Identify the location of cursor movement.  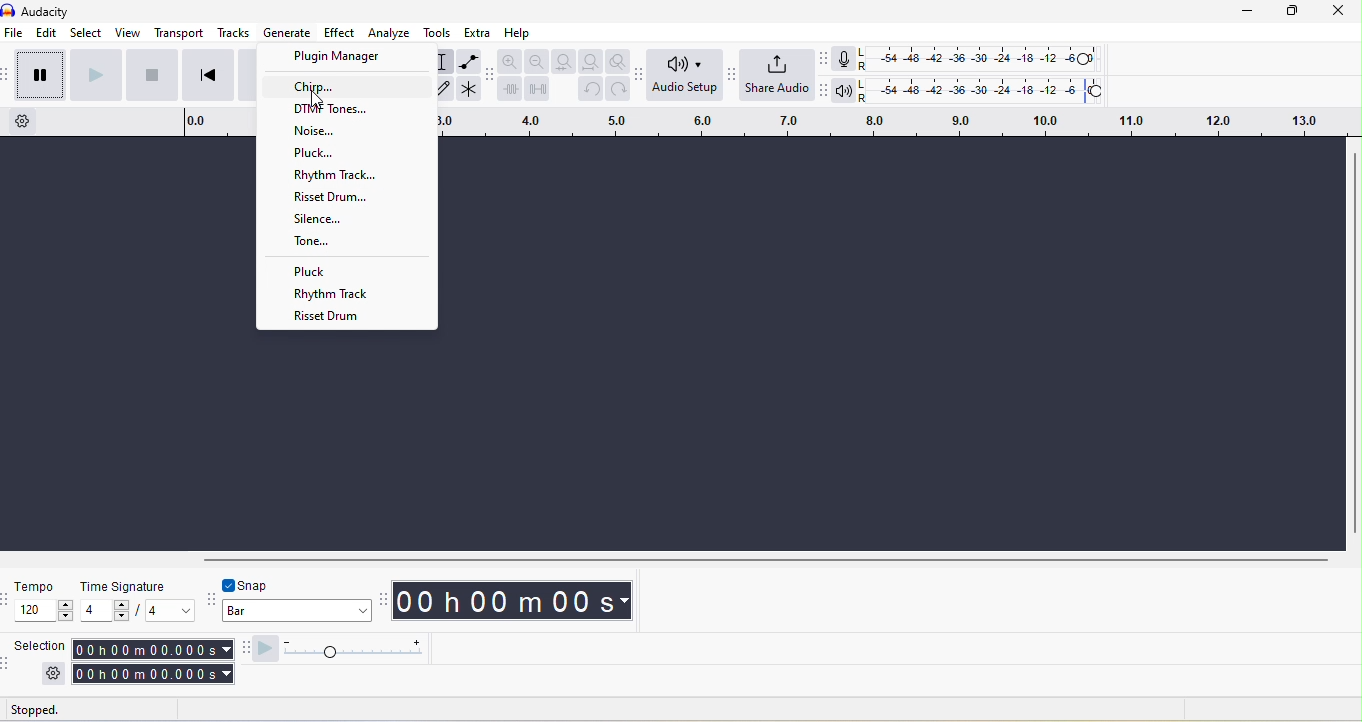
(319, 100).